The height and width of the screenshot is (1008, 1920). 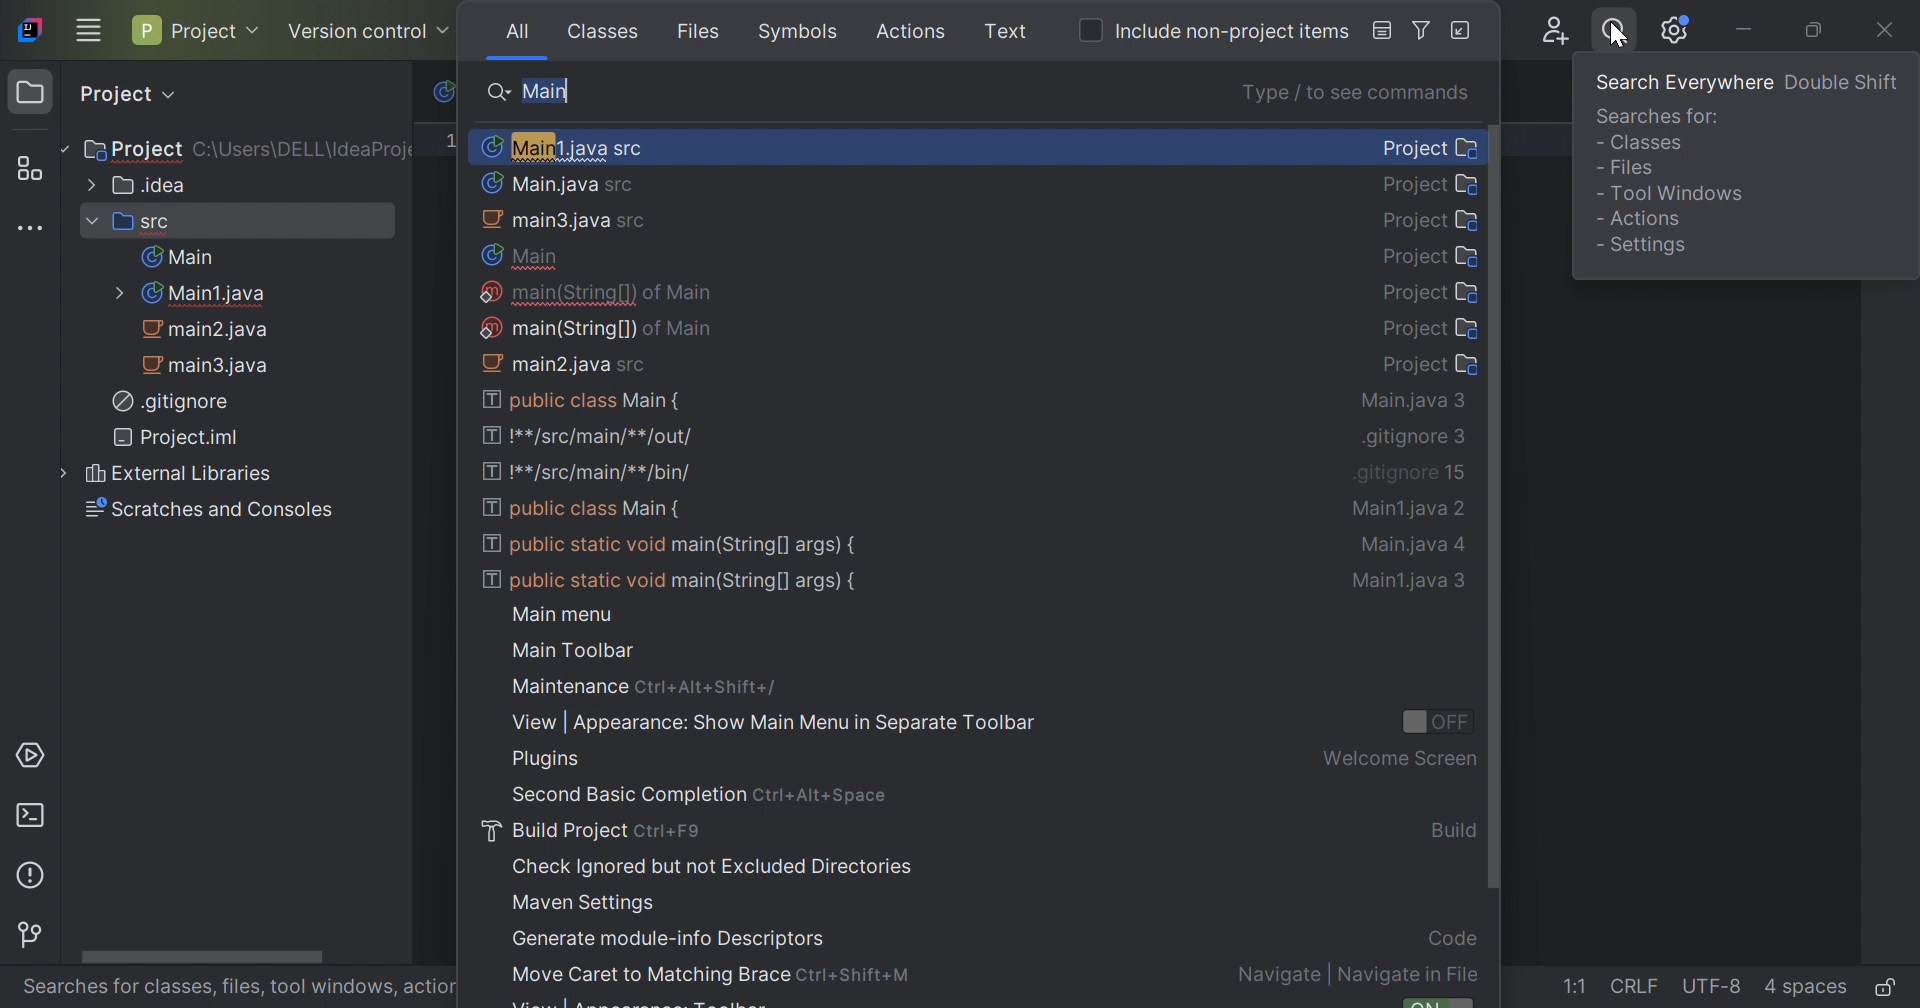 What do you see at coordinates (35, 878) in the screenshot?
I see `Problems` at bounding box center [35, 878].